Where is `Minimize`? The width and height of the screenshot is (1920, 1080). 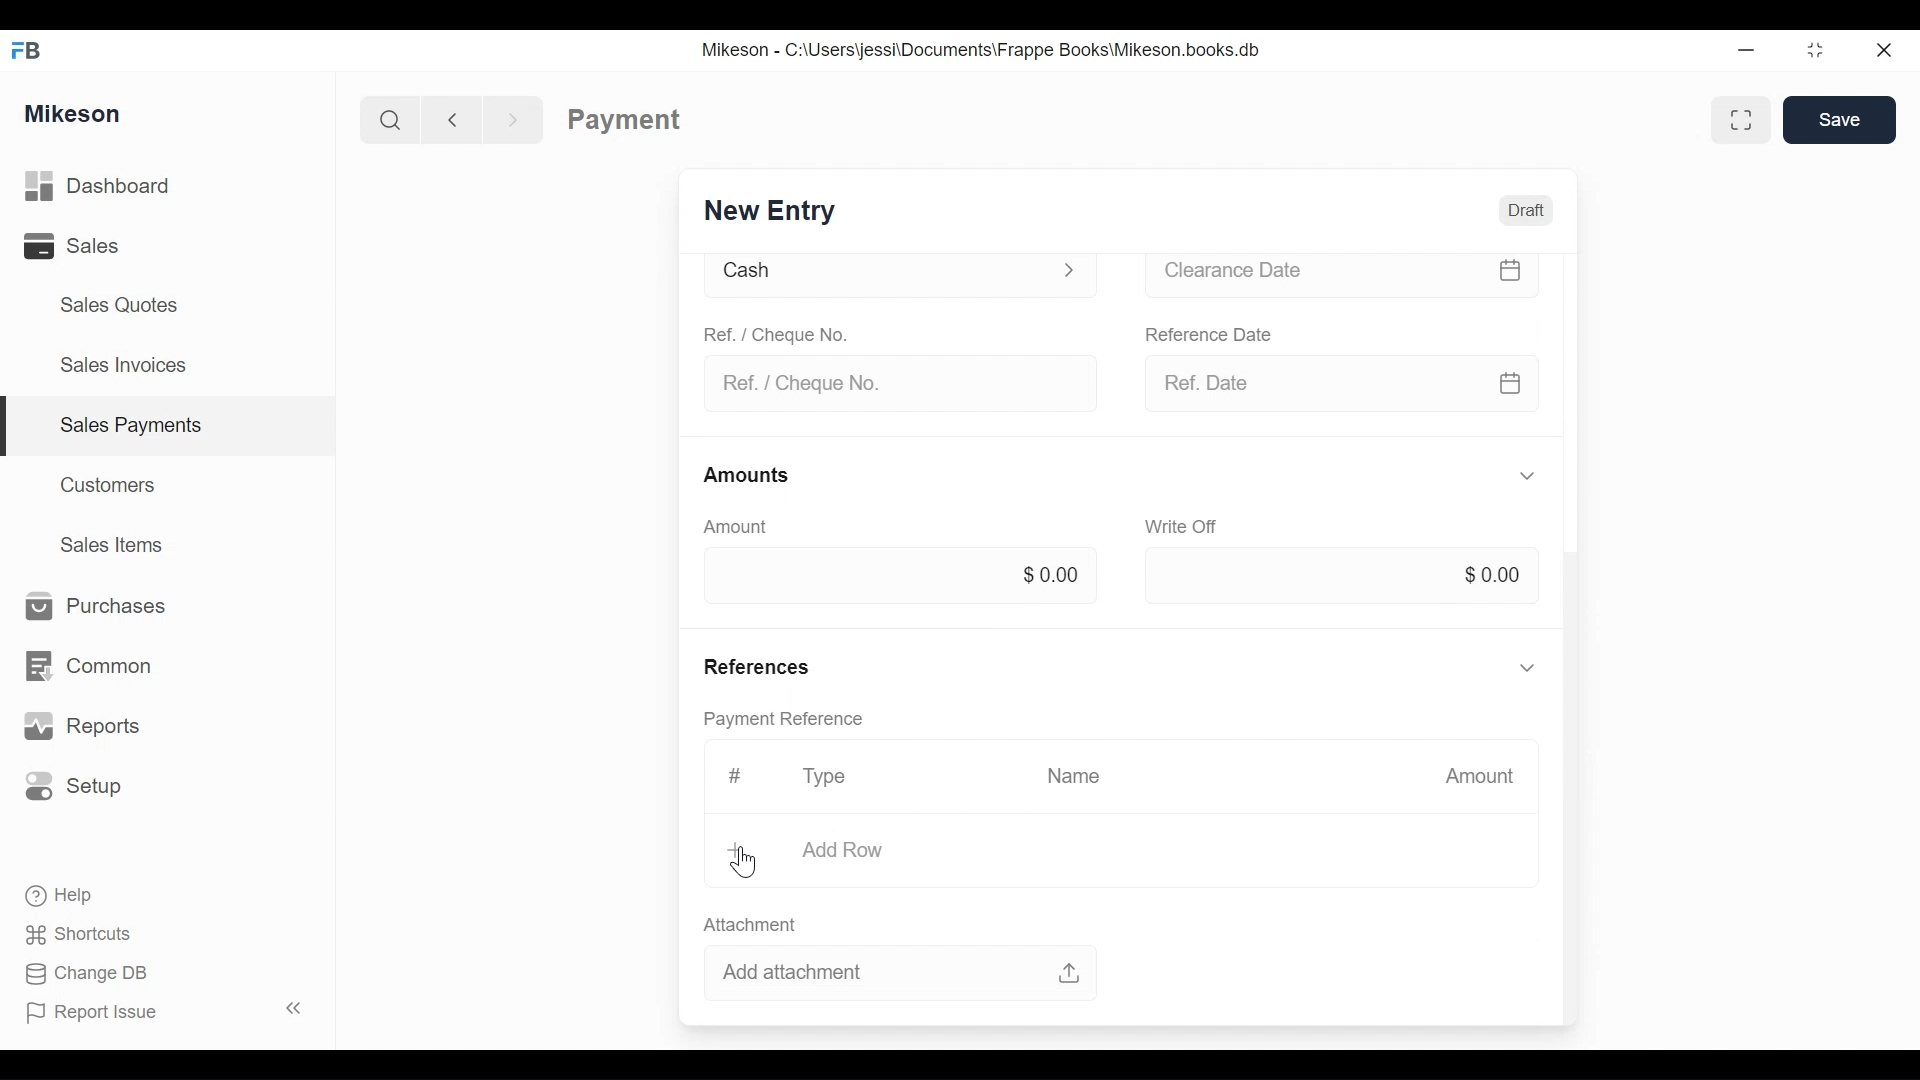
Minimize is located at coordinates (1746, 53).